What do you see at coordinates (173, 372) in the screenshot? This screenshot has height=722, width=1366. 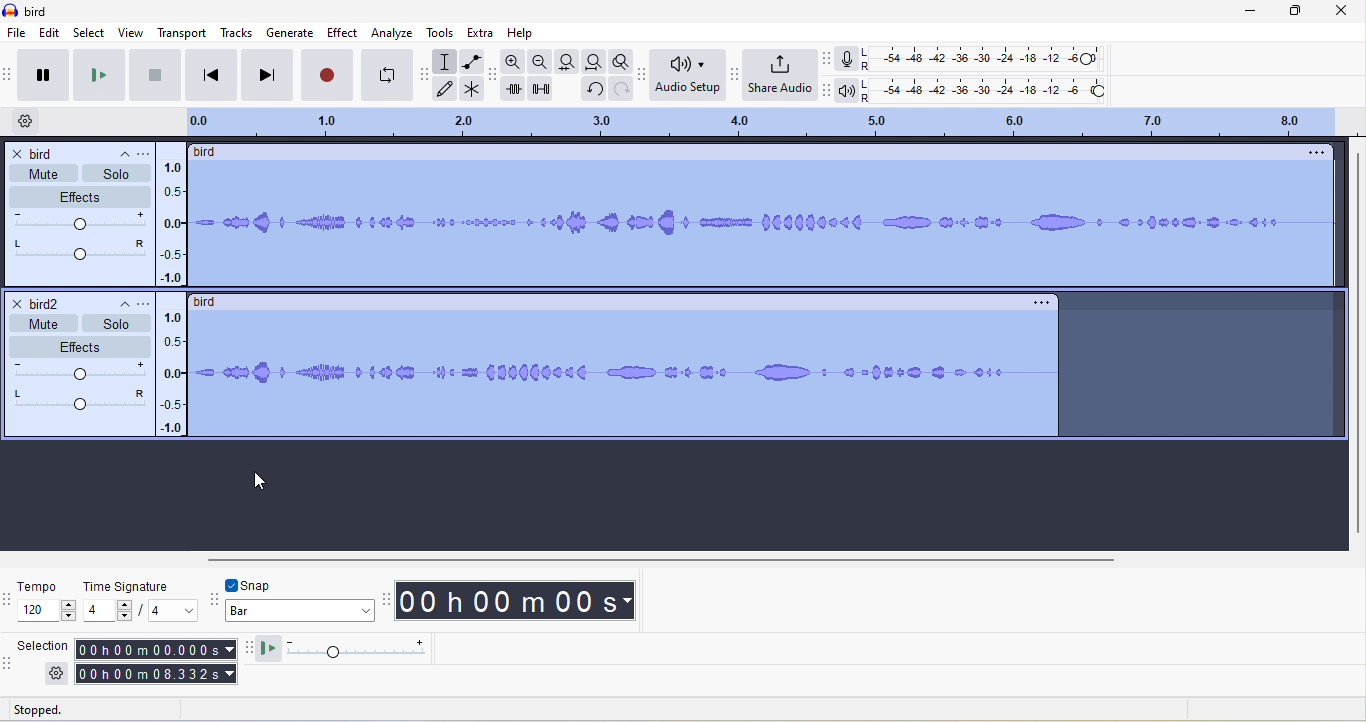 I see `amplitude` at bounding box center [173, 372].